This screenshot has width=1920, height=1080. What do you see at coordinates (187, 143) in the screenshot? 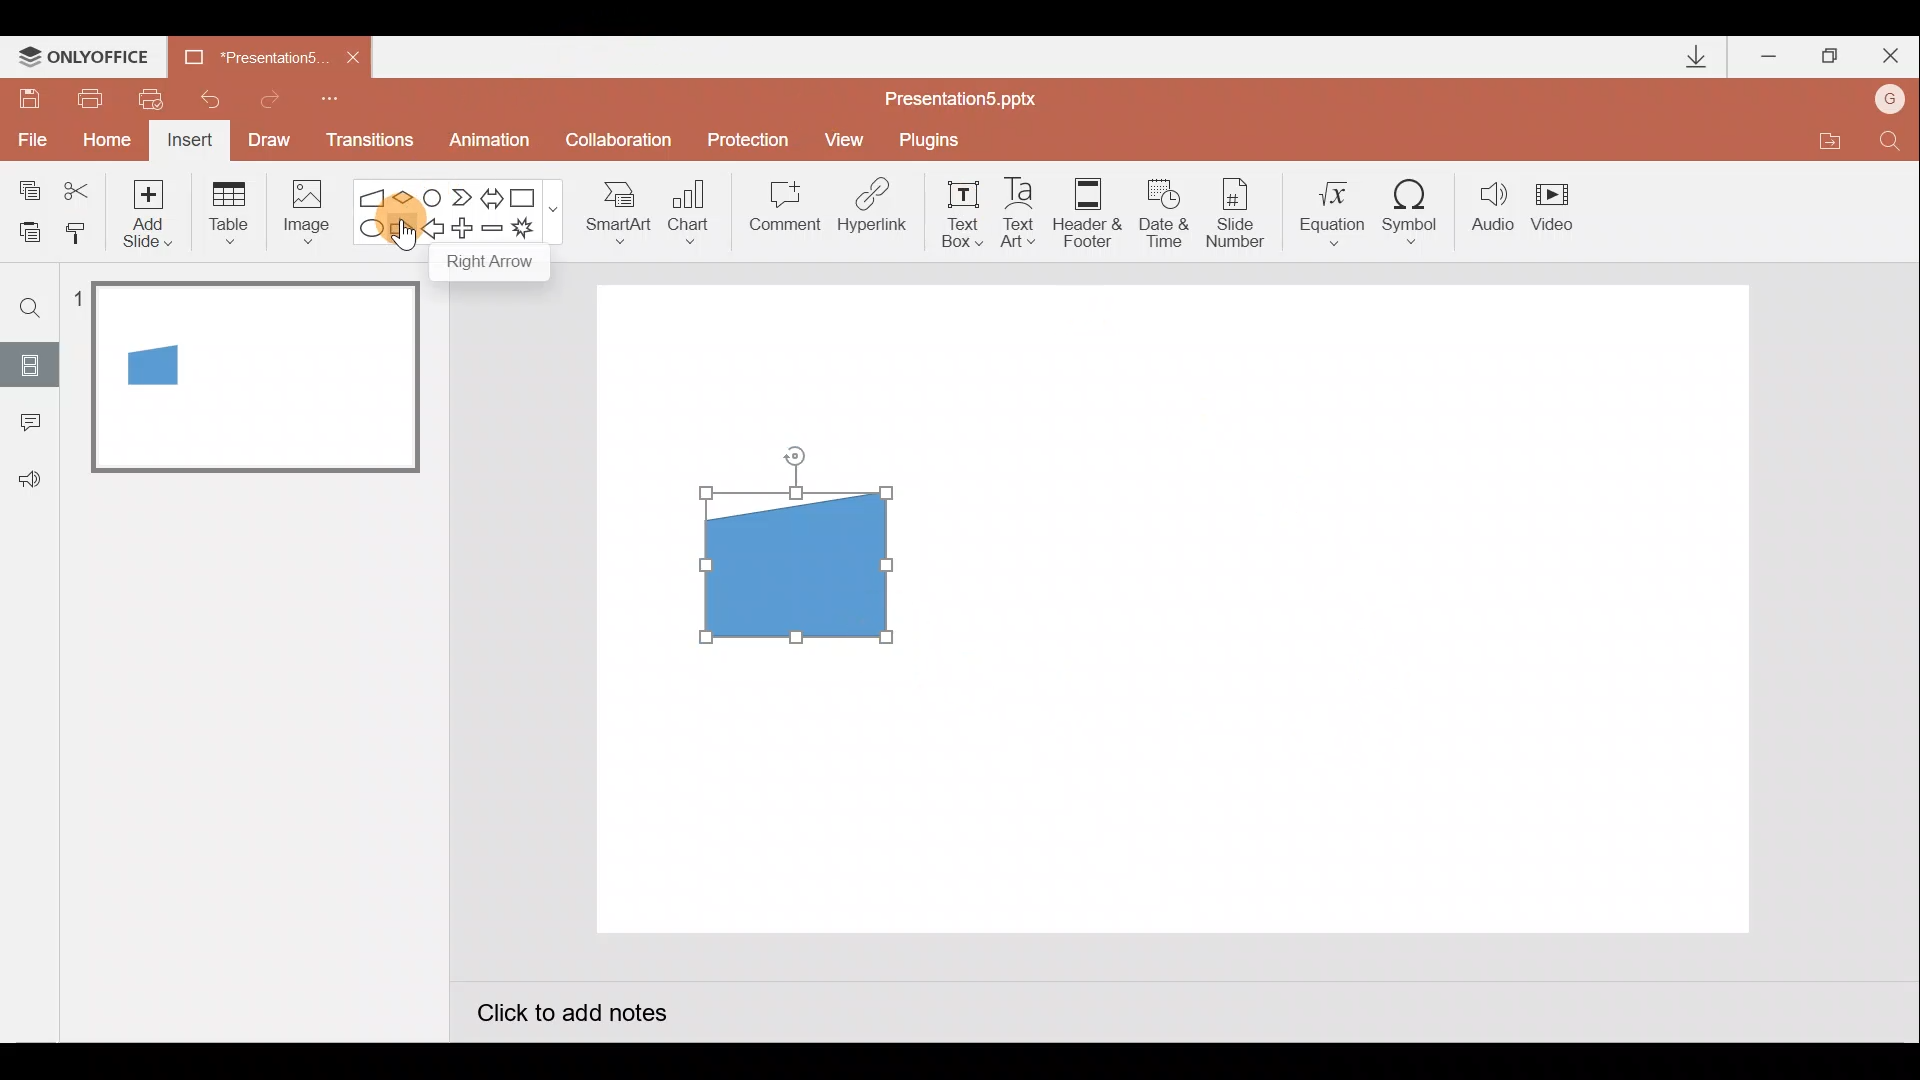
I see `Insert` at bounding box center [187, 143].